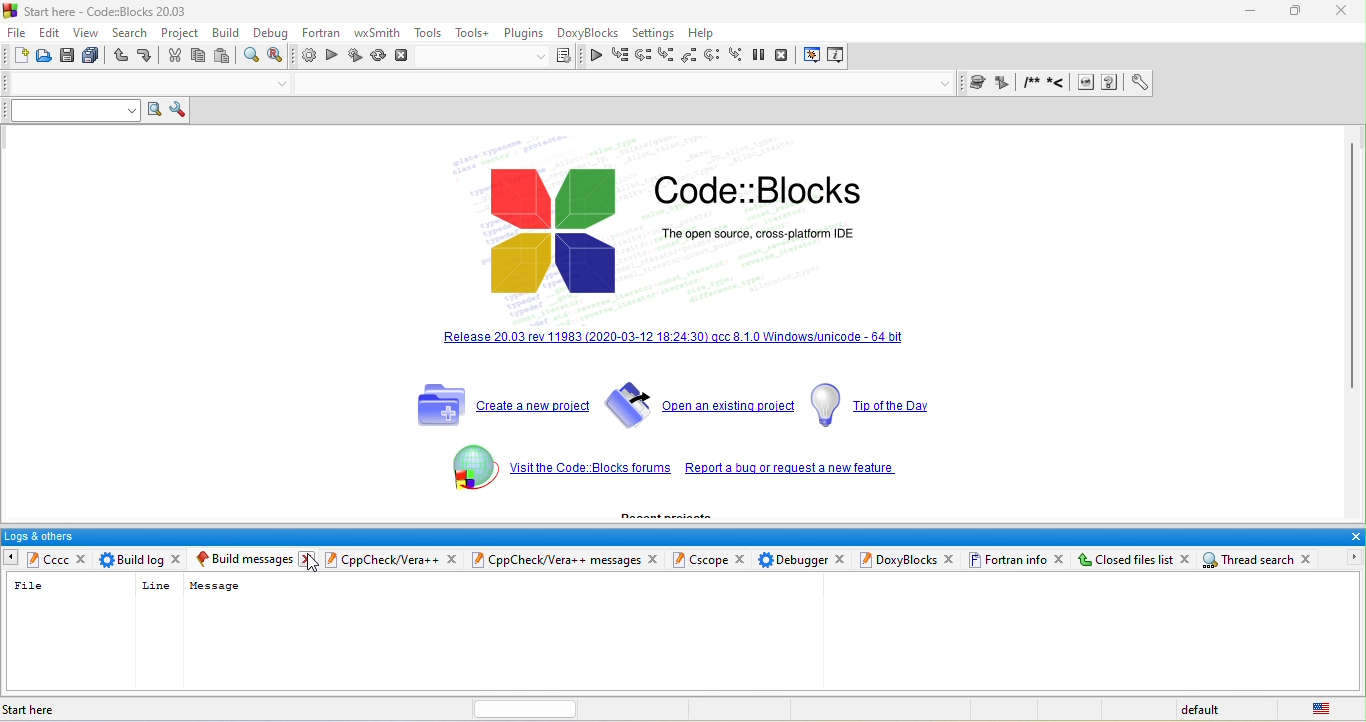  What do you see at coordinates (619, 55) in the screenshot?
I see `run to cursor` at bounding box center [619, 55].